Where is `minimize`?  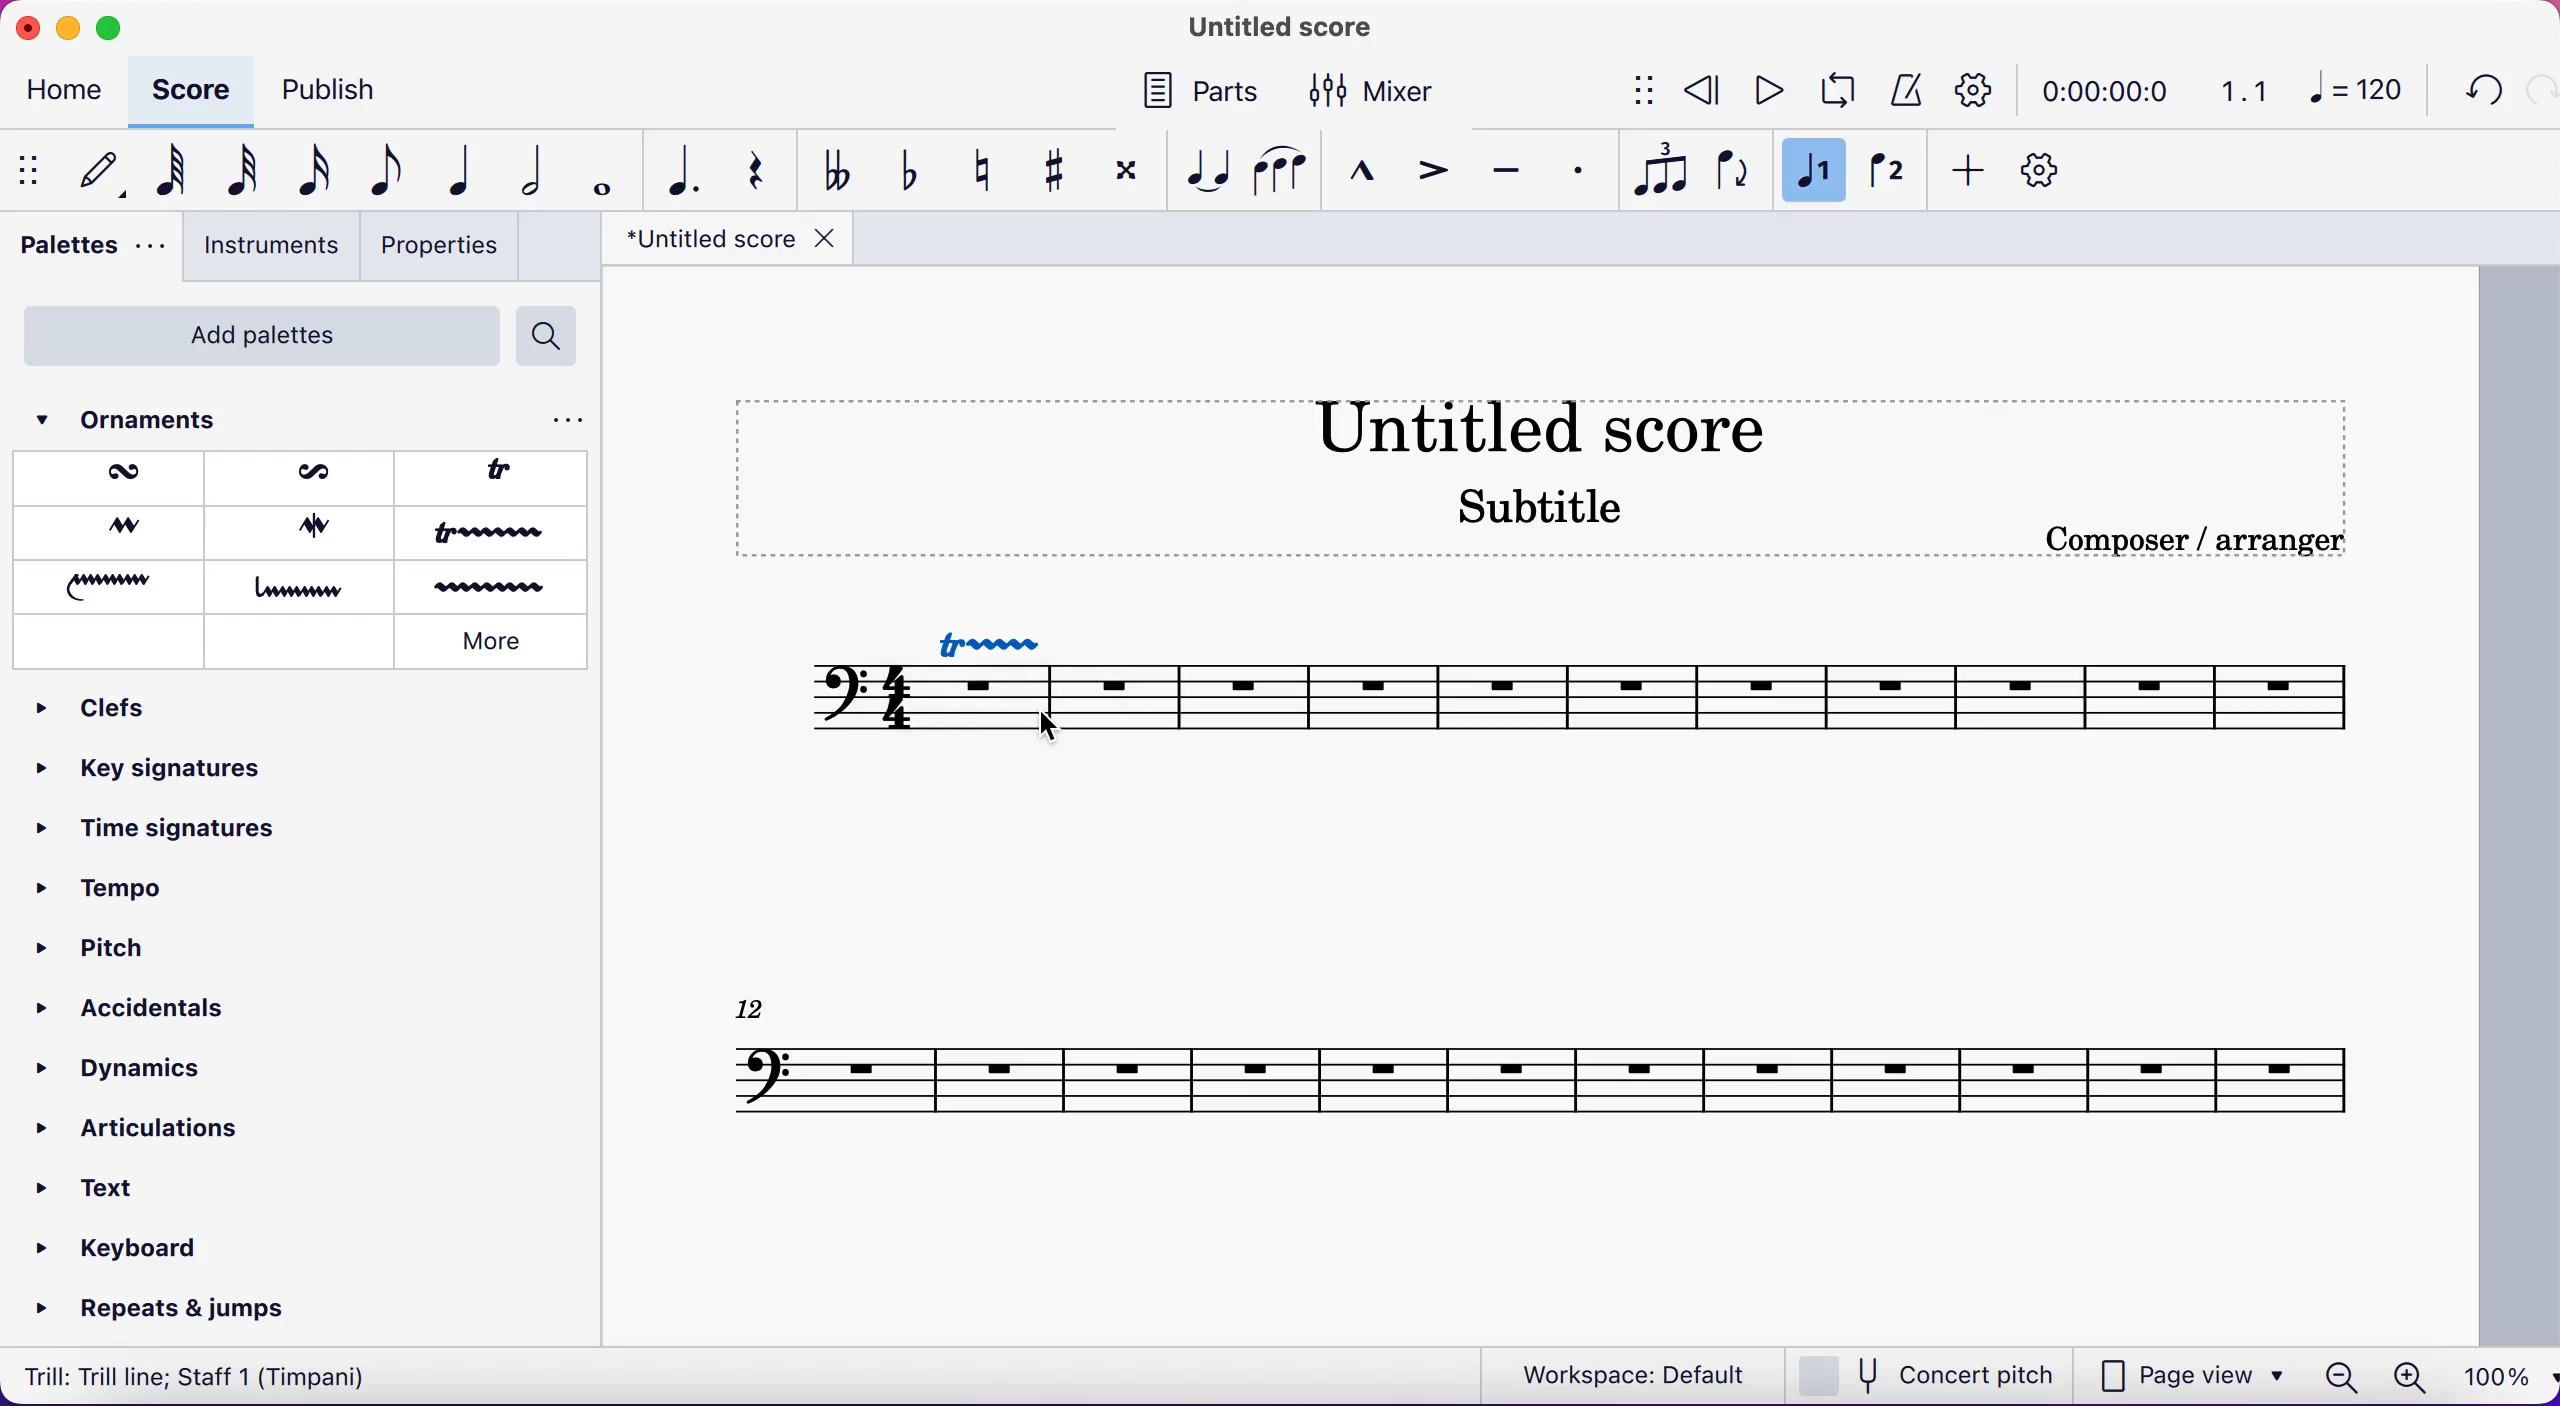 minimize is located at coordinates (67, 24).